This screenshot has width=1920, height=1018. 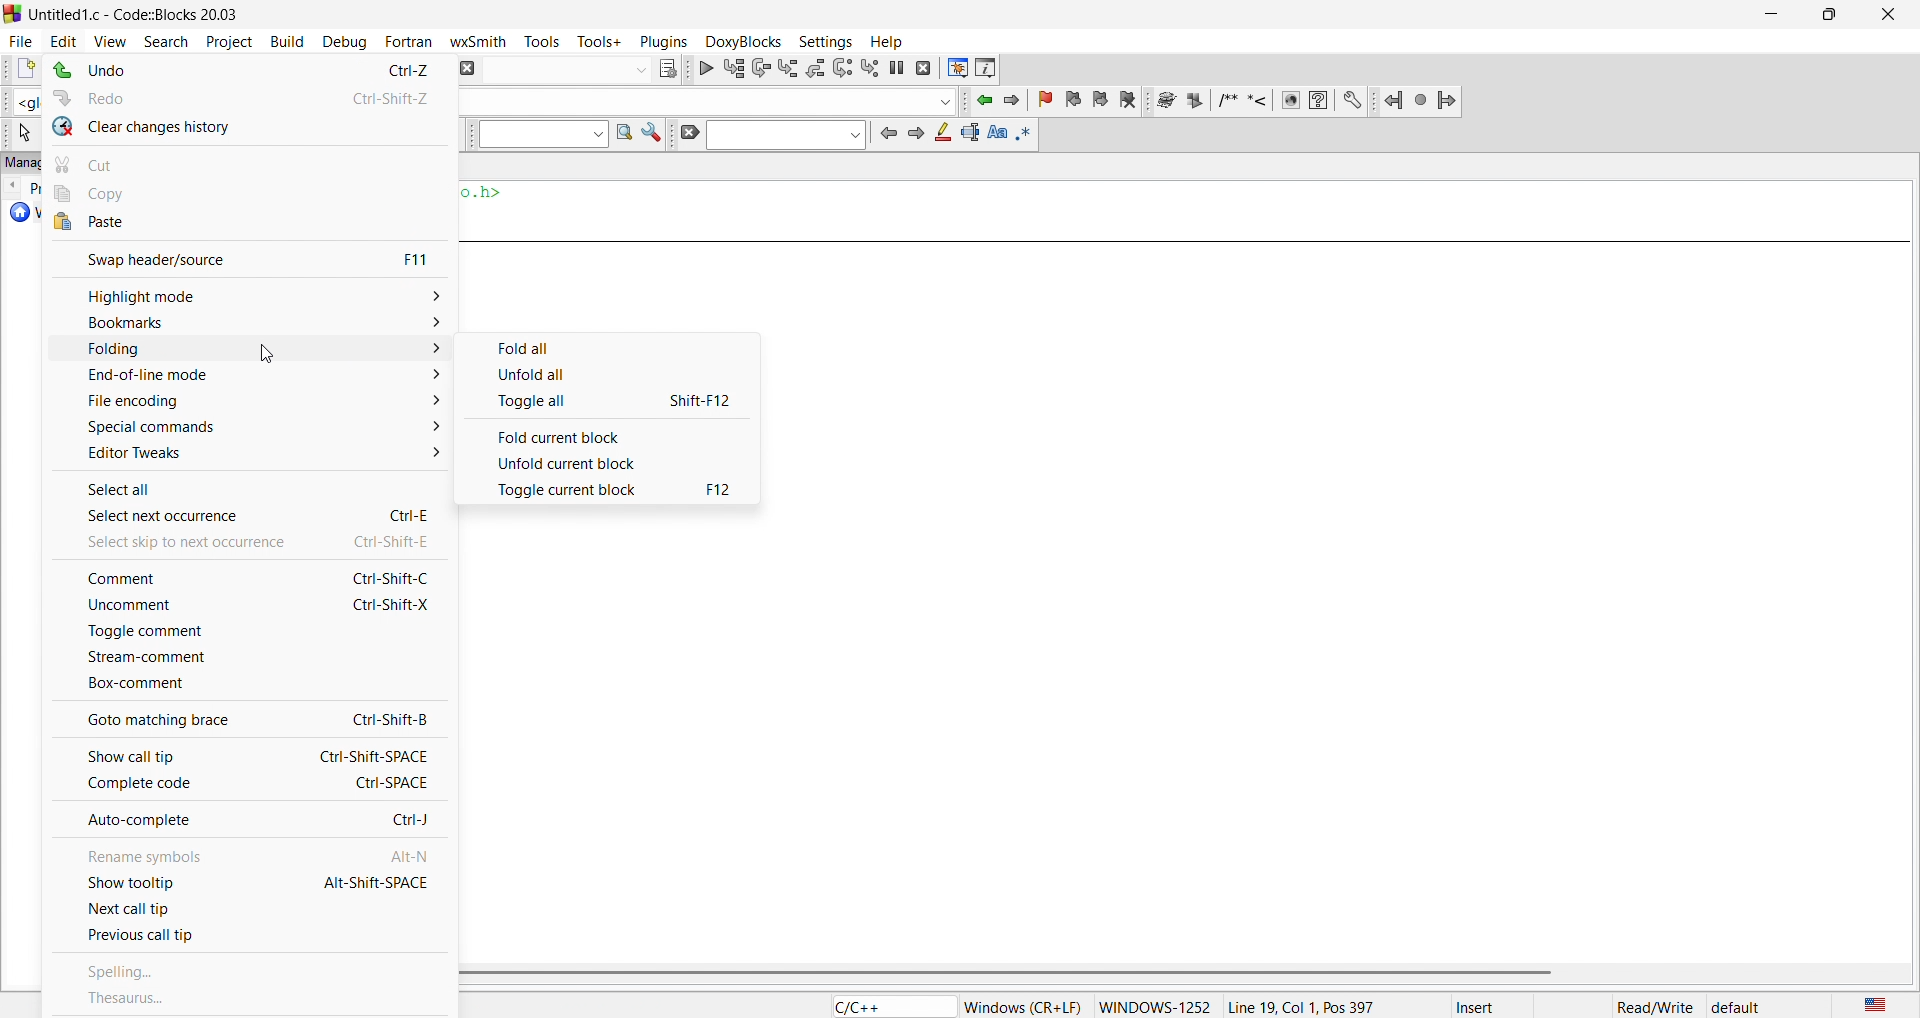 I want to click on run to cursor, so click(x=733, y=68).